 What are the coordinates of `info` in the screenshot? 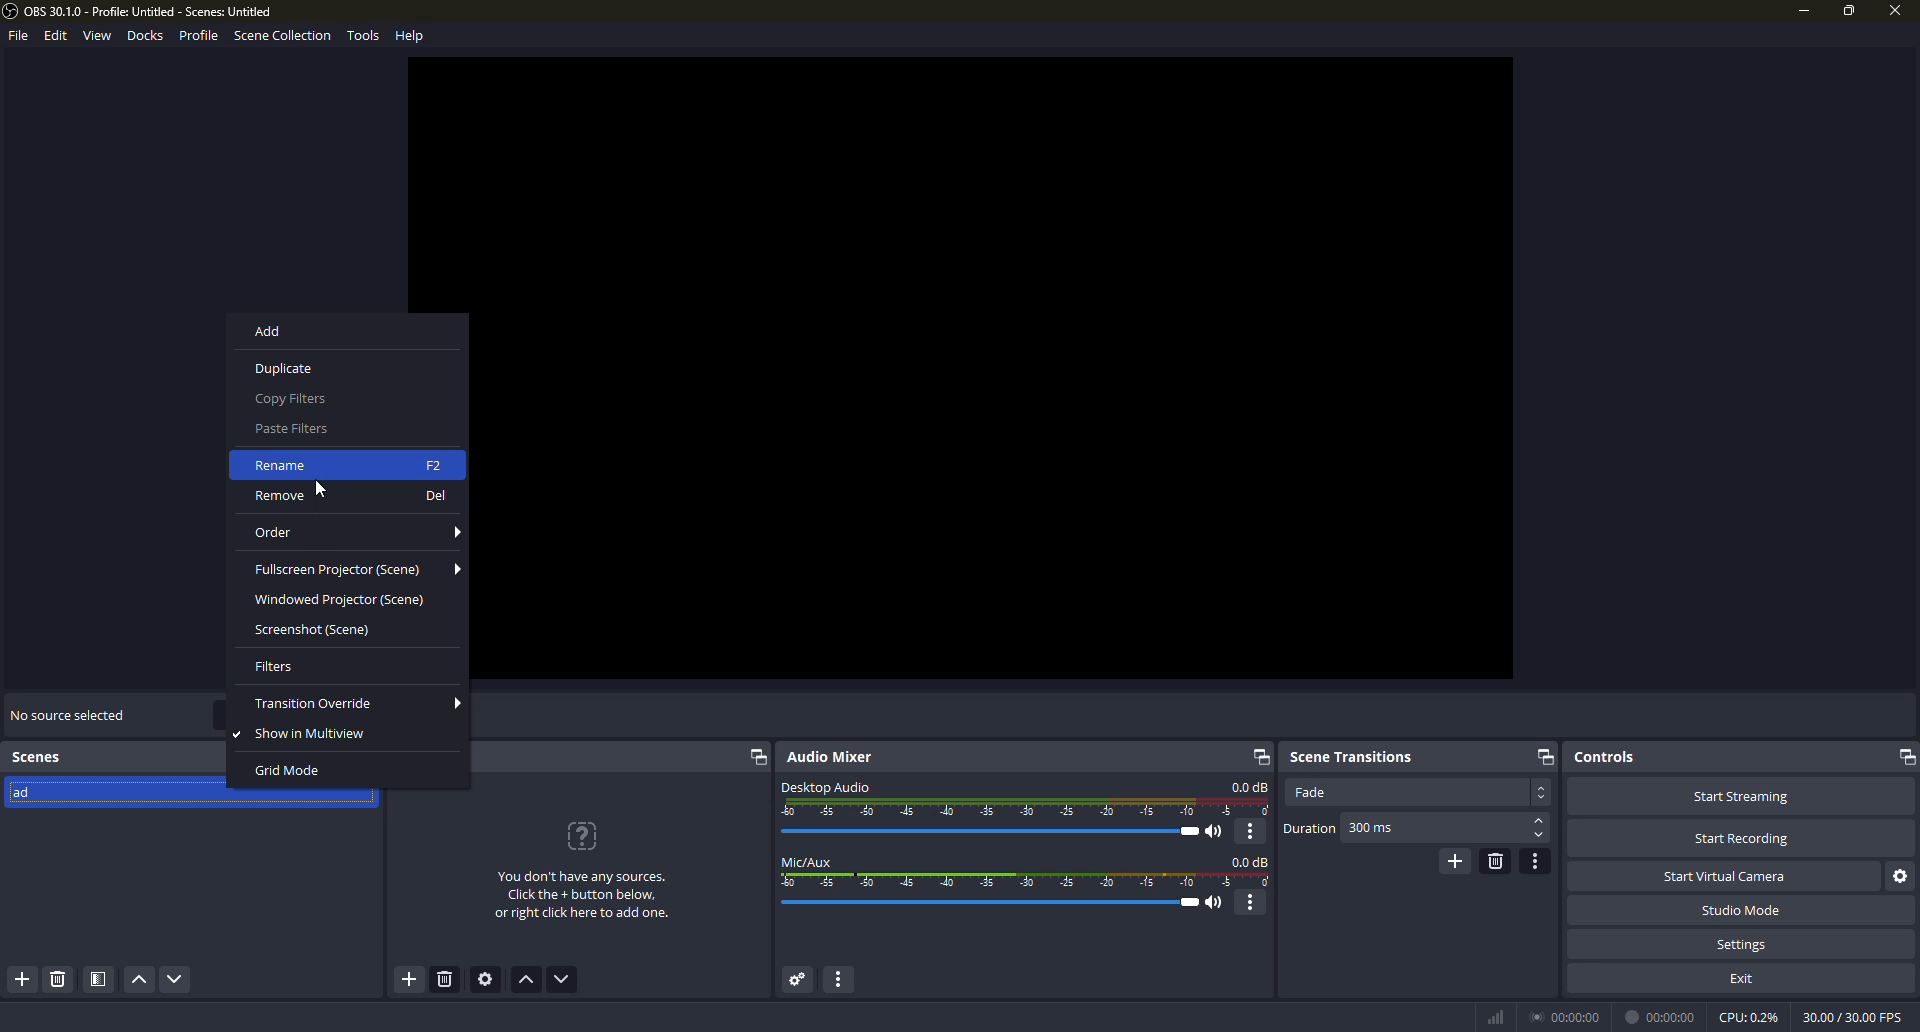 It's located at (582, 897).